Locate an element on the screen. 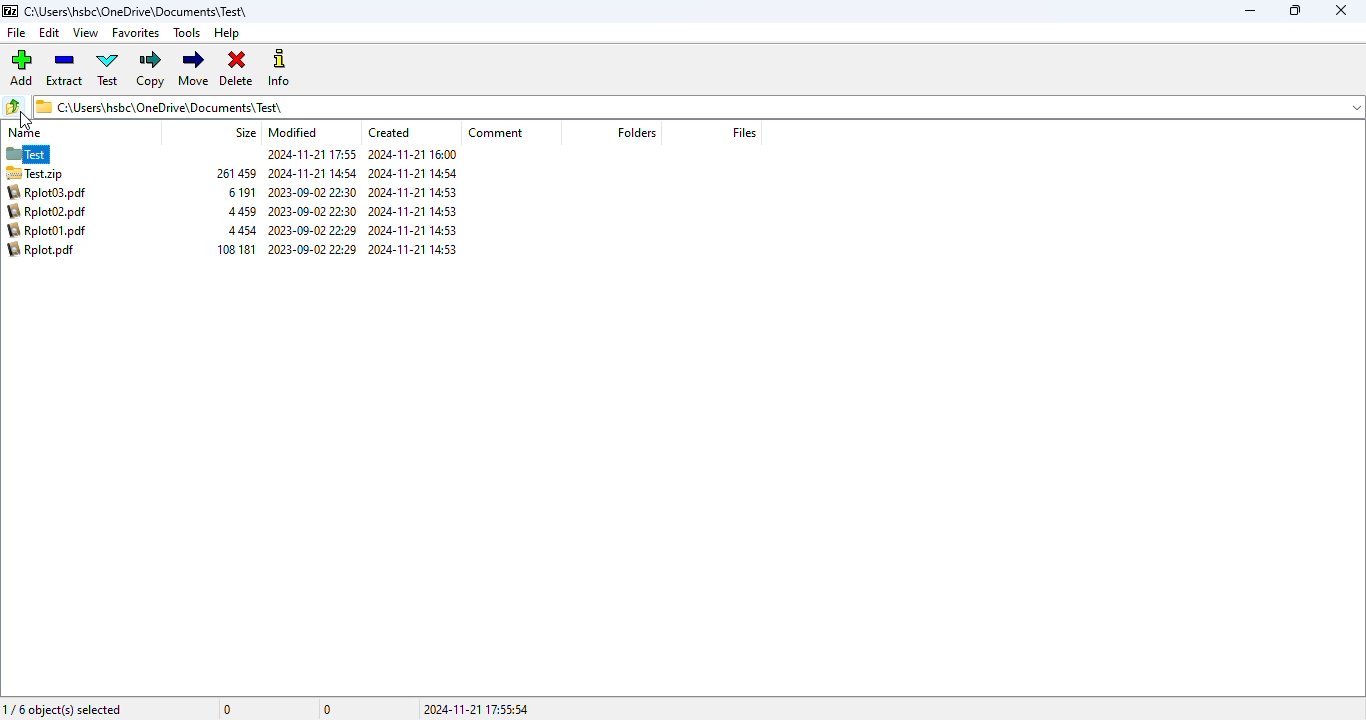 The image size is (1366, 720). Rplot03.pdf is located at coordinates (46, 192).